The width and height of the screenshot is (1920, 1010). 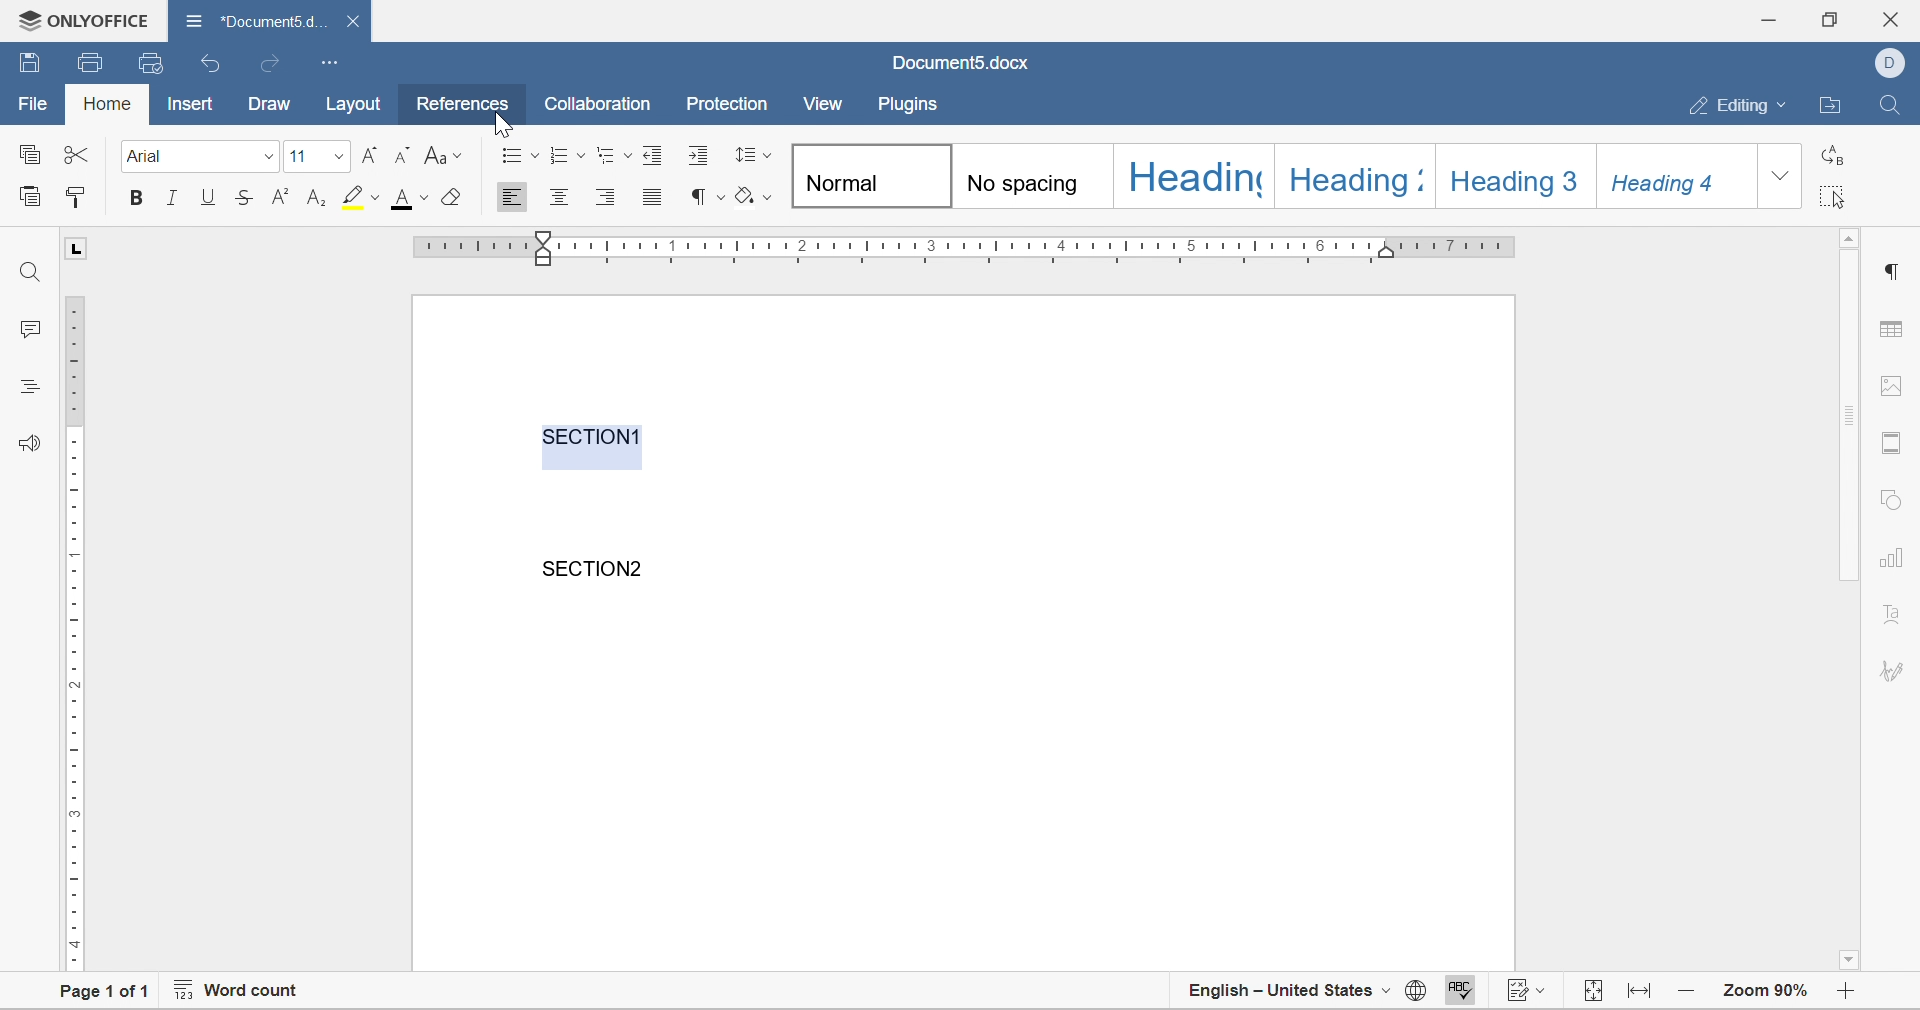 What do you see at coordinates (300, 158) in the screenshot?
I see `font size` at bounding box center [300, 158].